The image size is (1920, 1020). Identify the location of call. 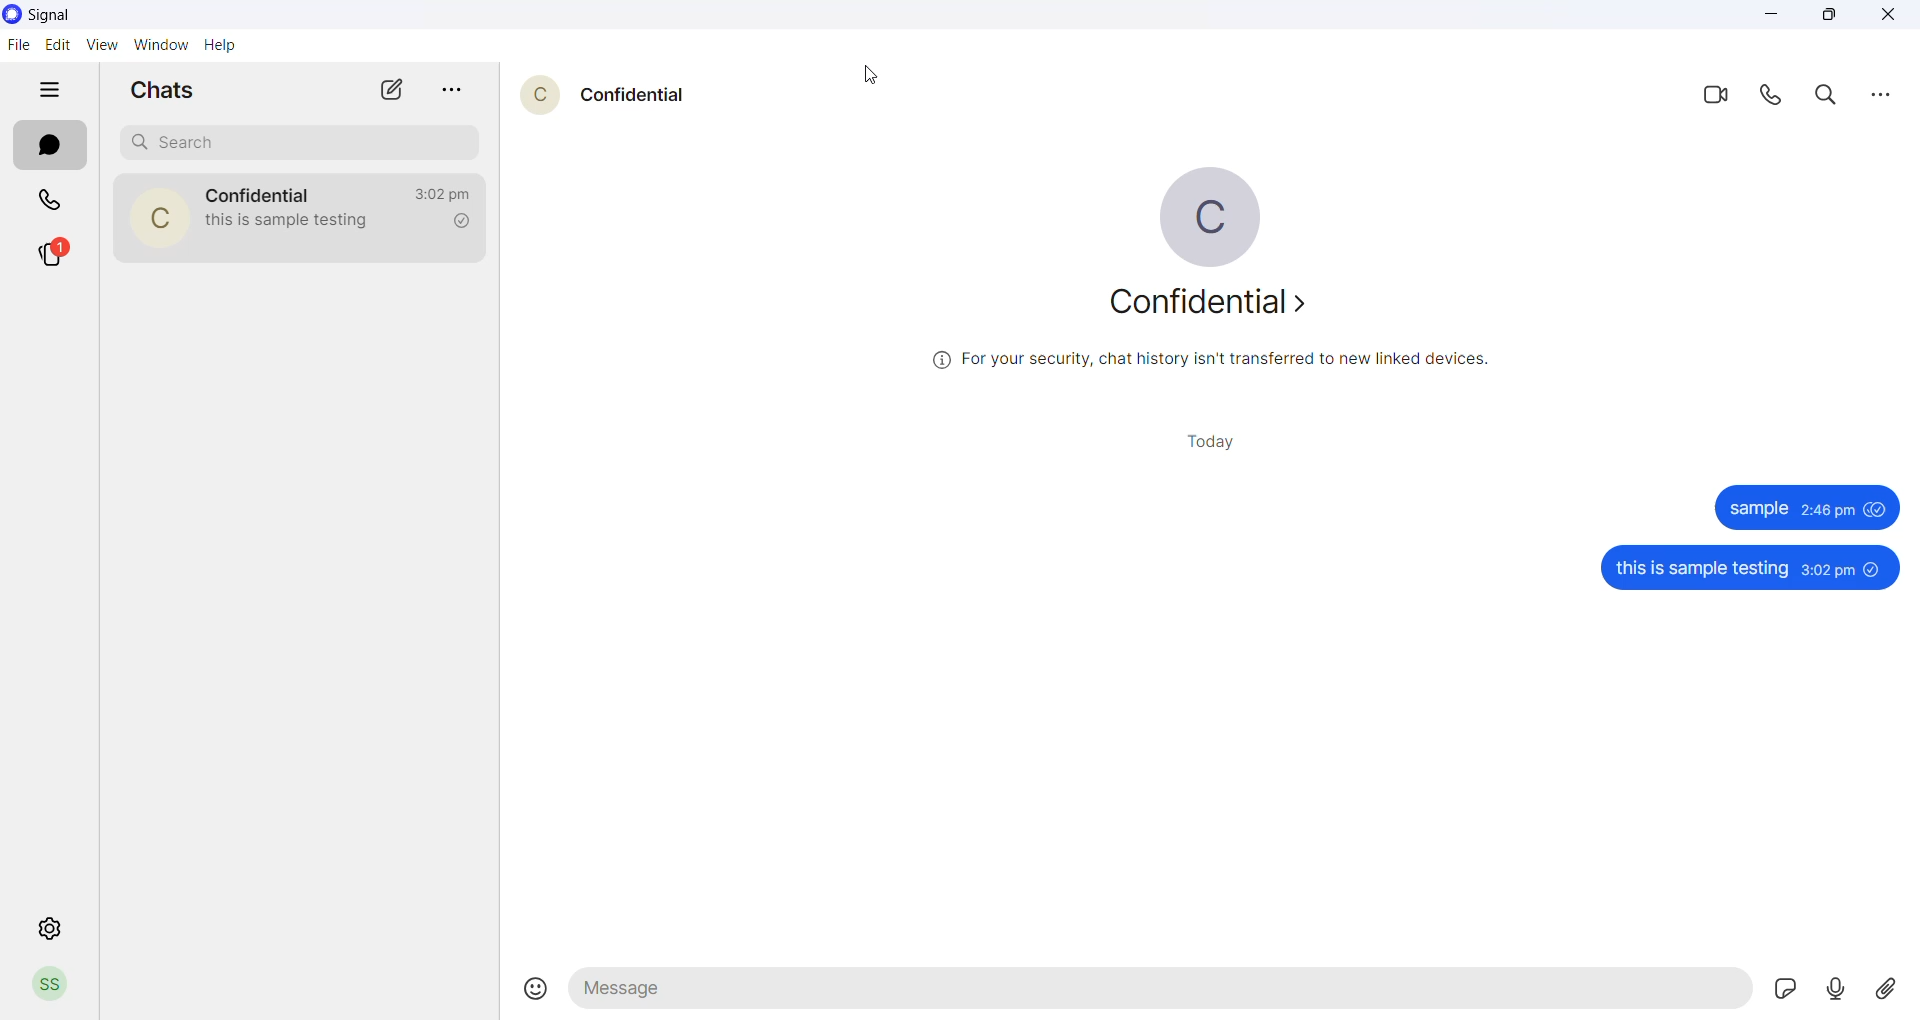
(1774, 98).